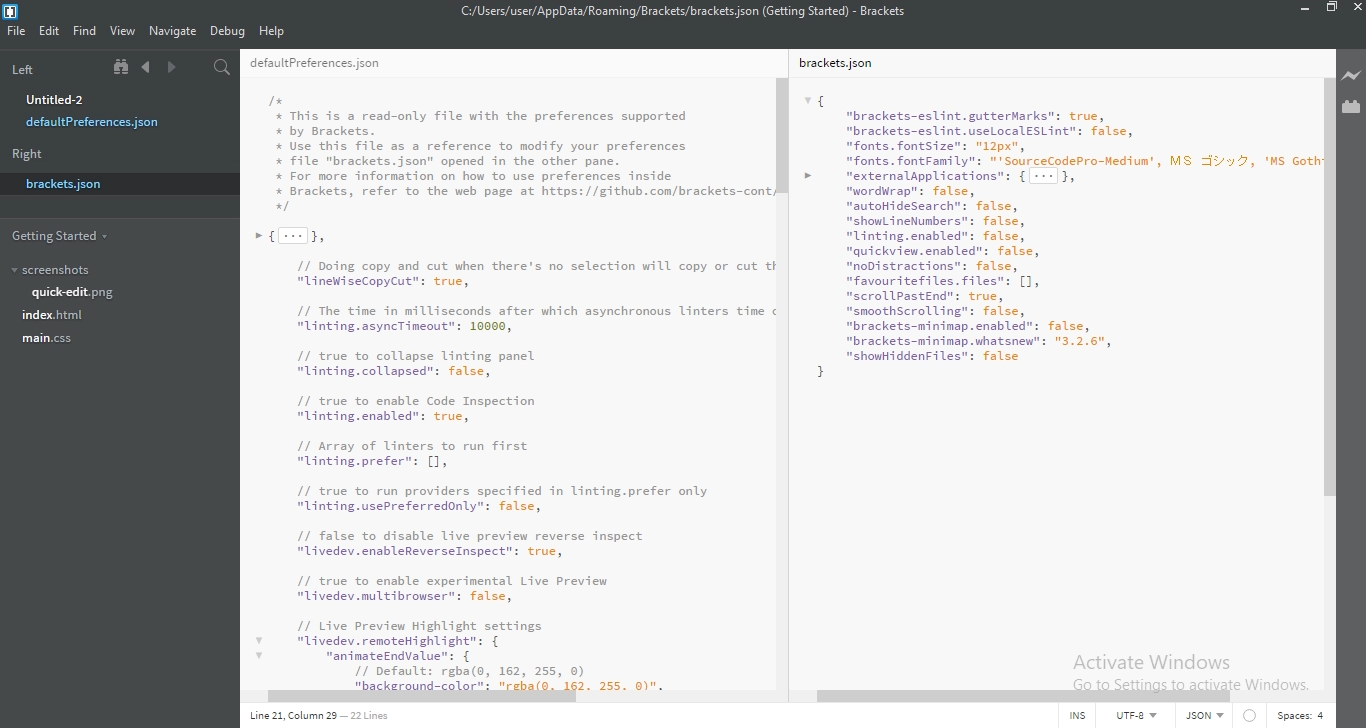 The width and height of the screenshot is (1366, 728). What do you see at coordinates (49, 31) in the screenshot?
I see `Edit` at bounding box center [49, 31].